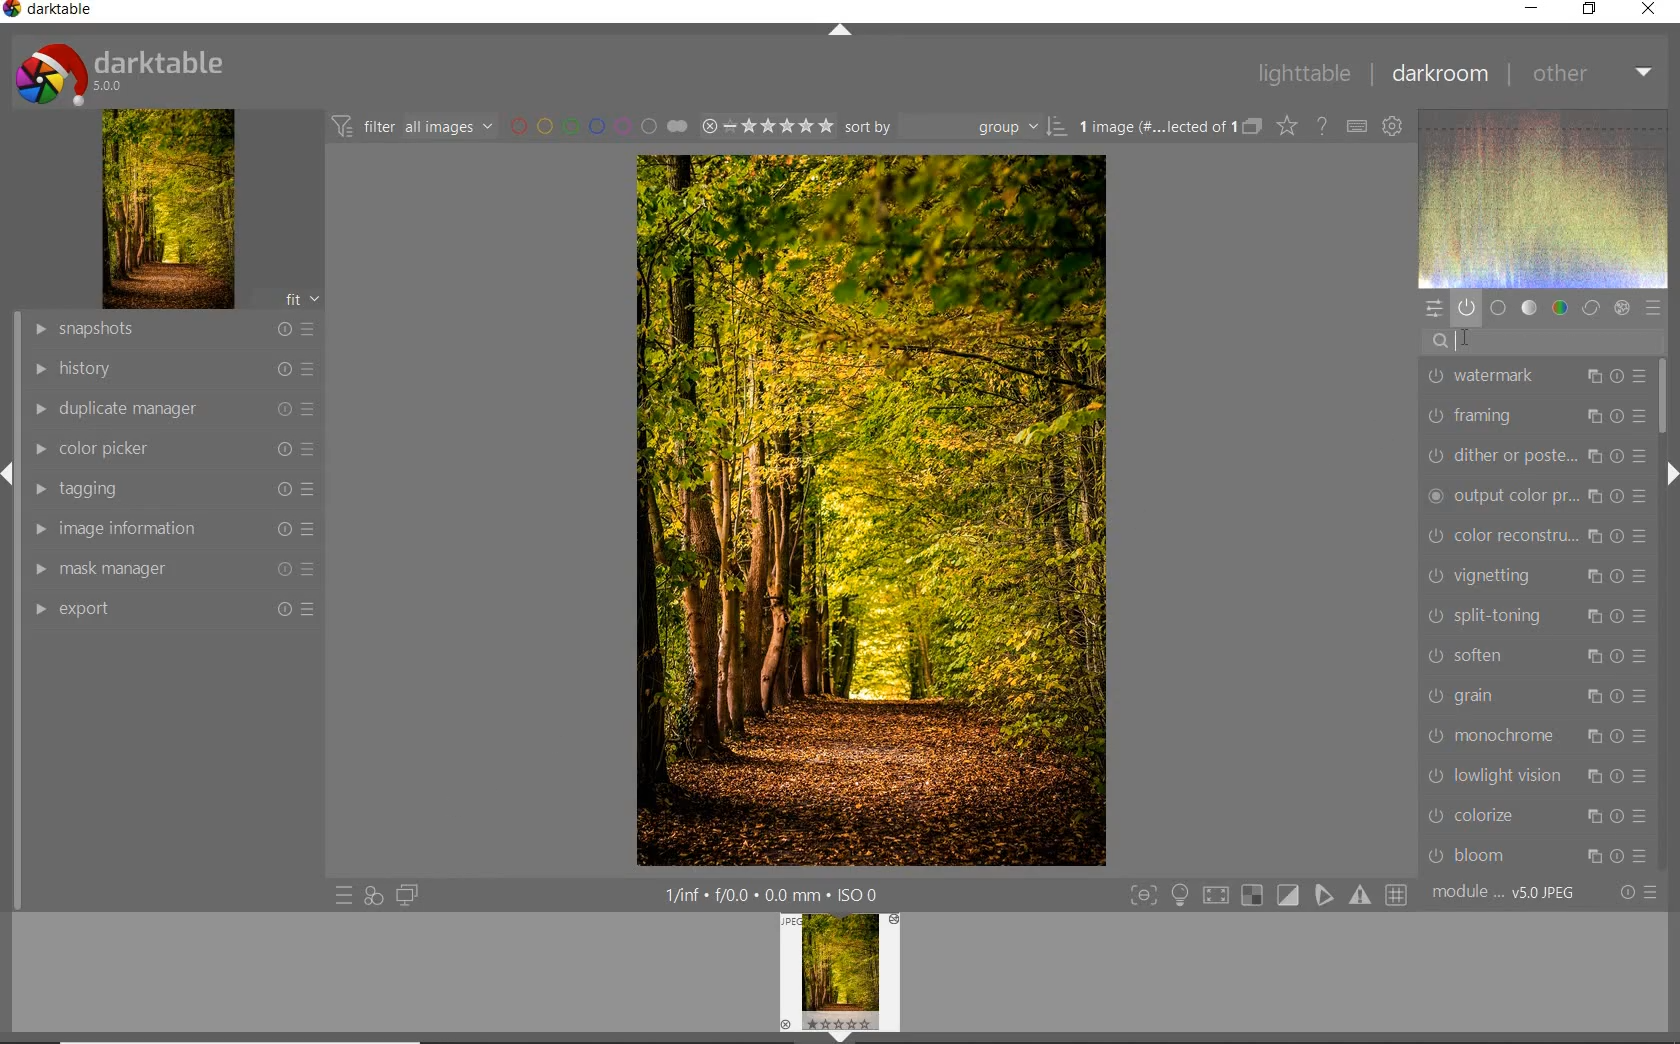 The image size is (1680, 1044). I want to click on other interface detail, so click(775, 895).